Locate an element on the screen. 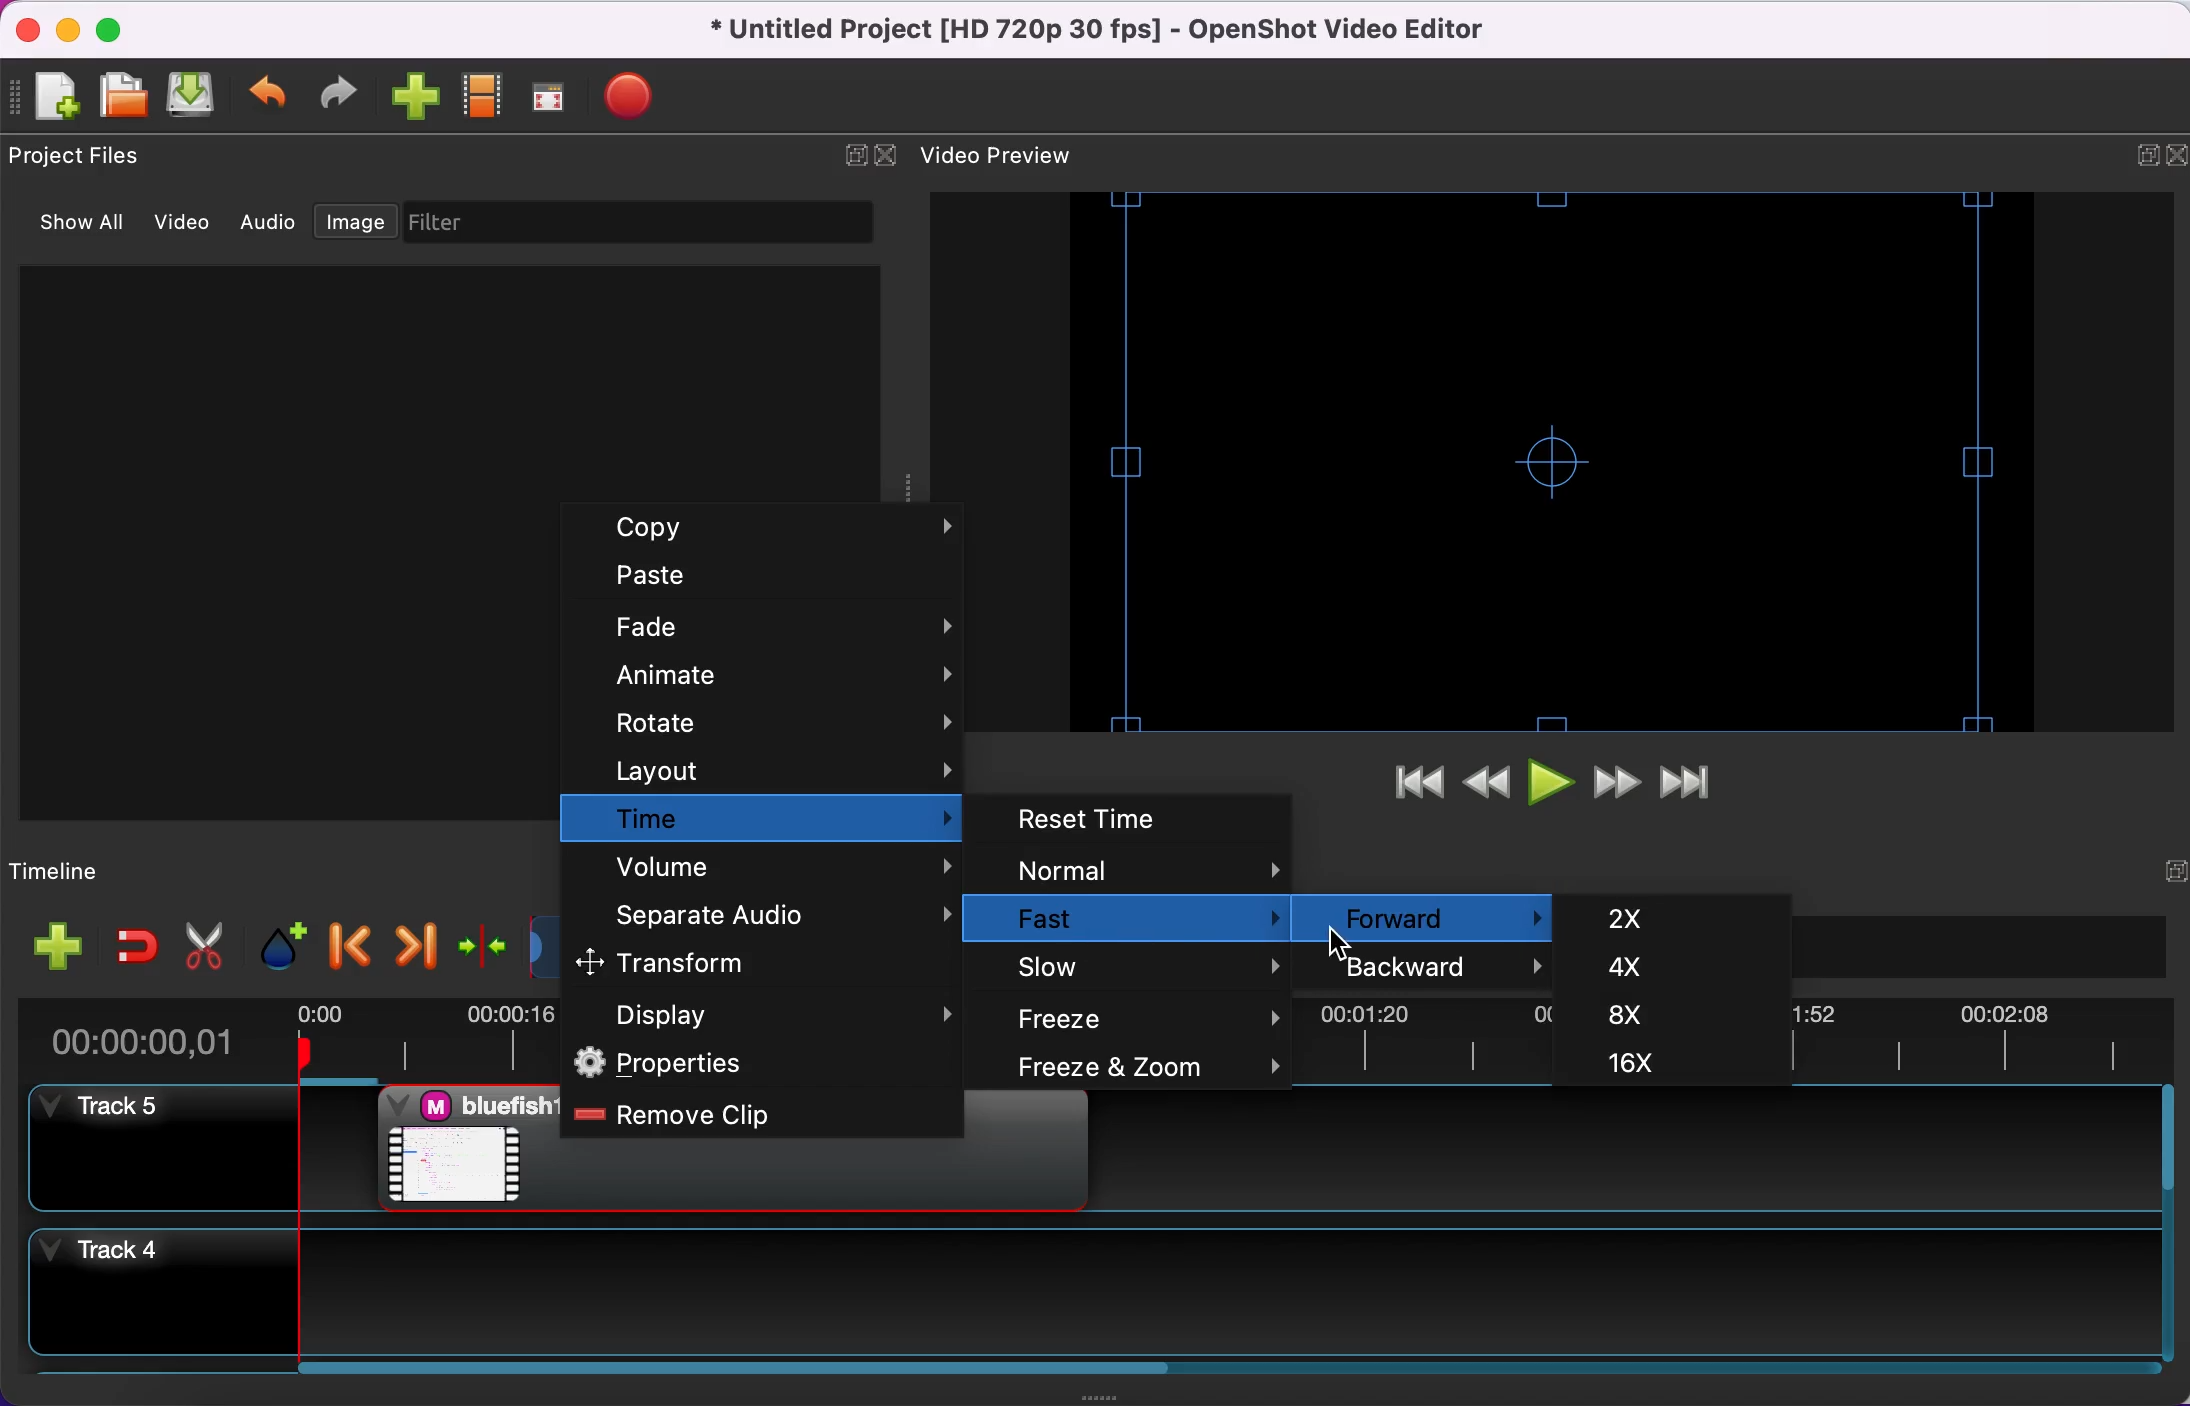 This screenshot has width=2190, height=1406. expand/hide is located at coordinates (2127, 156).